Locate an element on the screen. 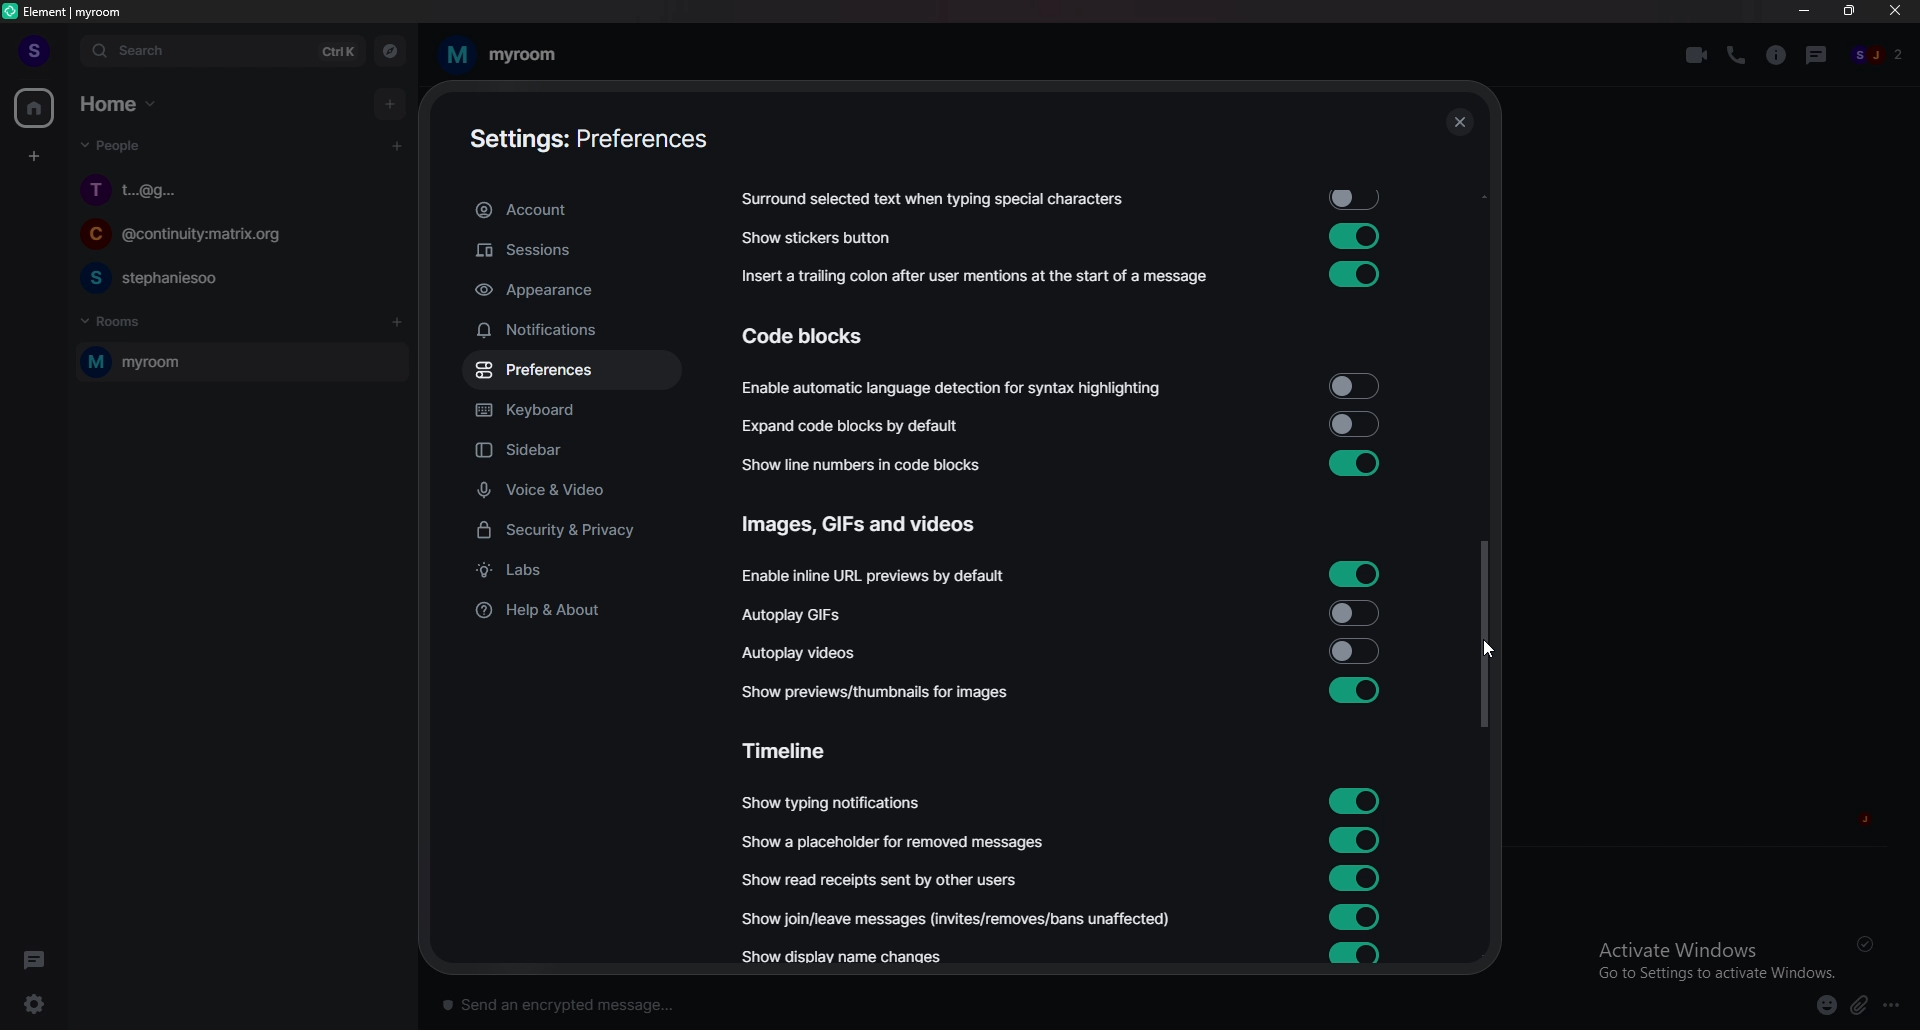  close is located at coordinates (1896, 15).